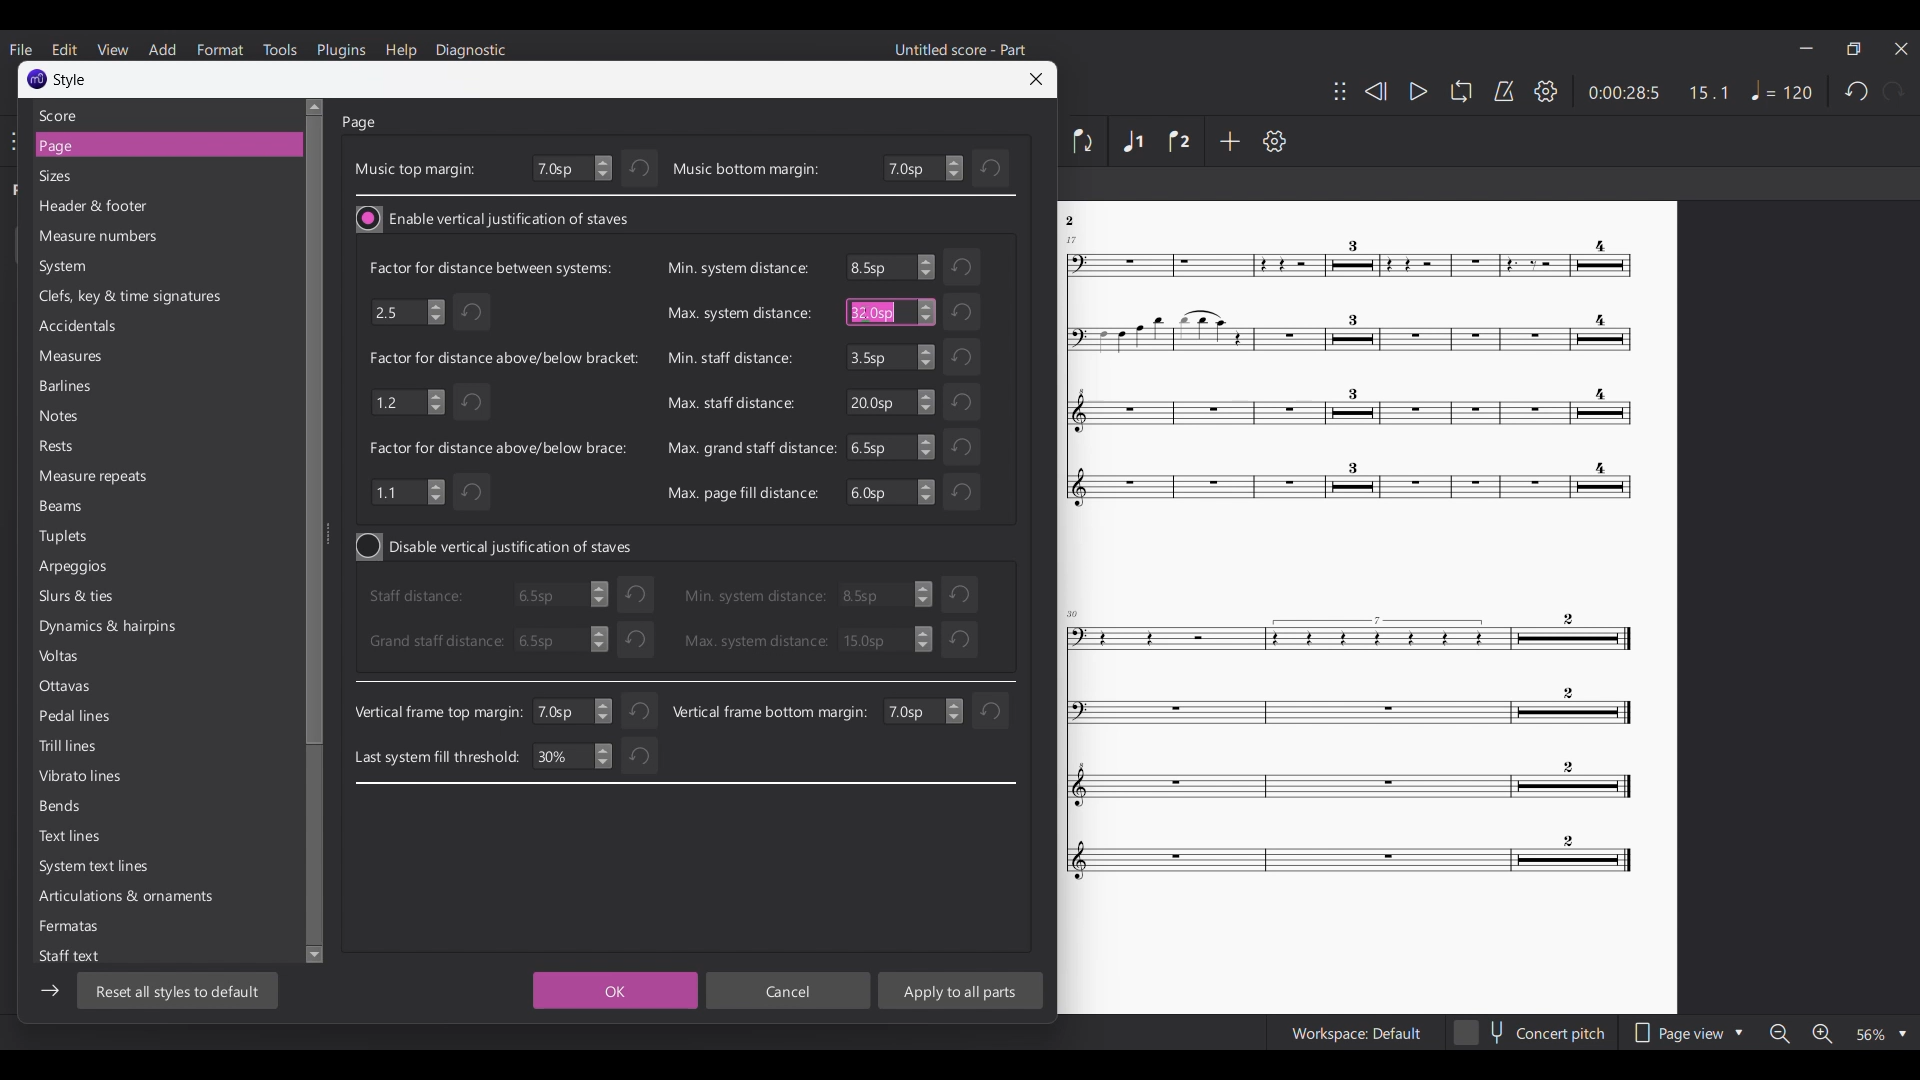  I want to click on Show/Hide sidebar, so click(50, 991).